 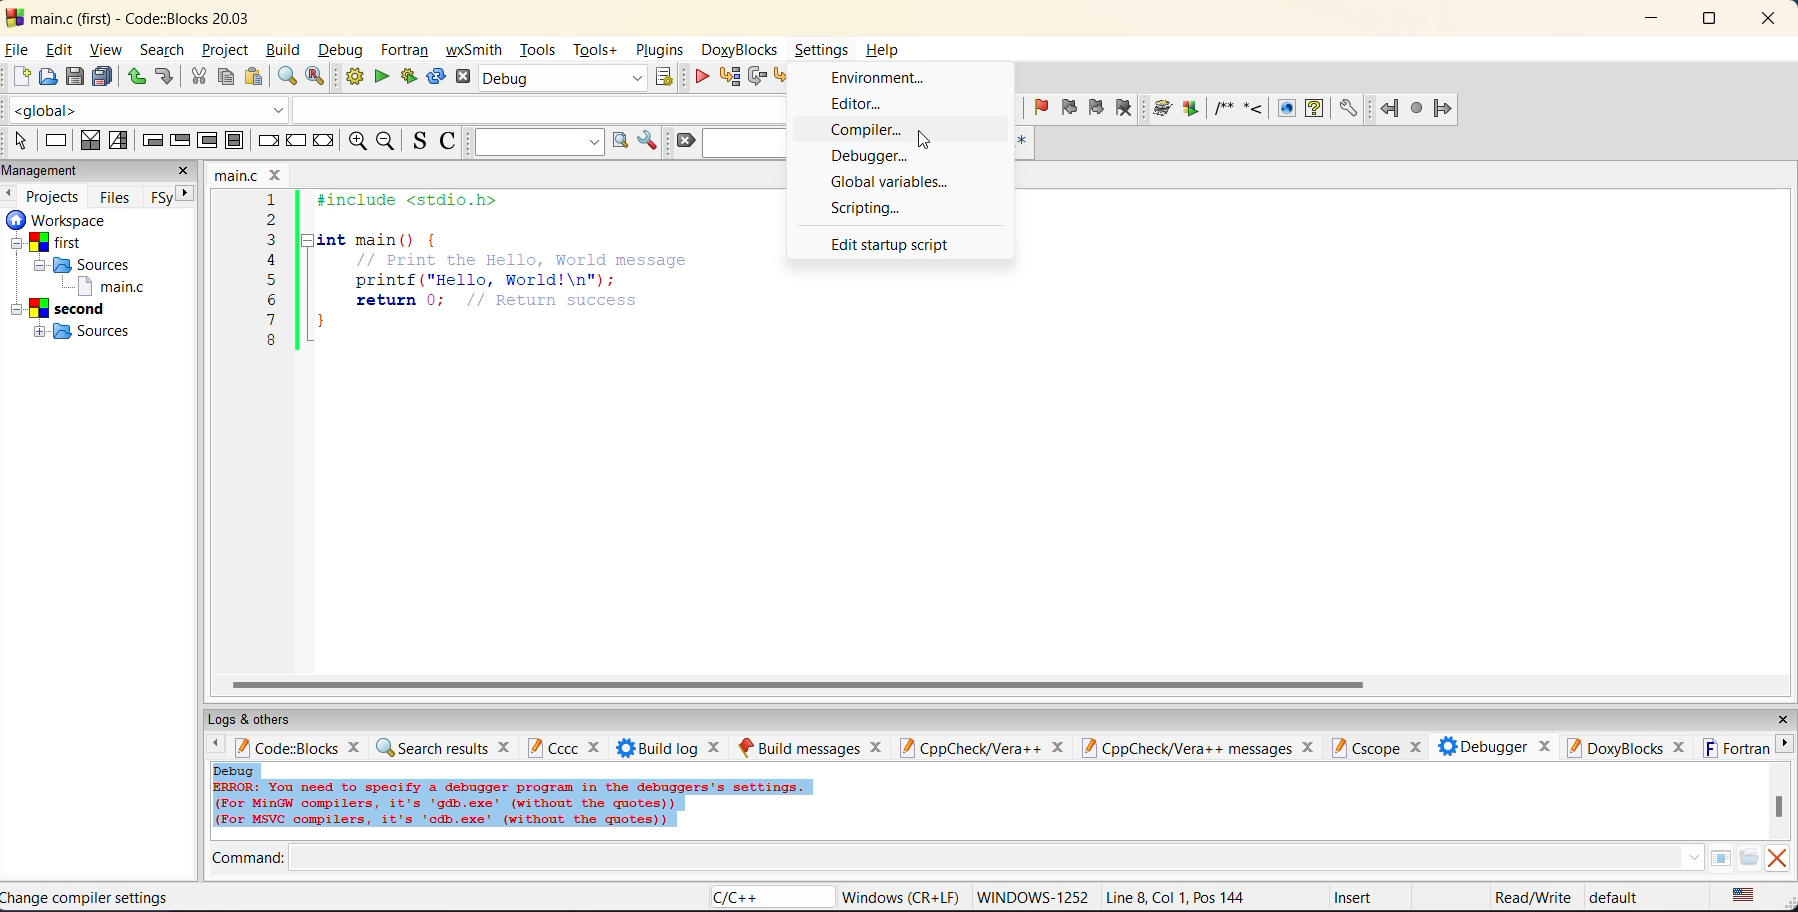 What do you see at coordinates (1709, 20) in the screenshot?
I see `maximize` at bounding box center [1709, 20].